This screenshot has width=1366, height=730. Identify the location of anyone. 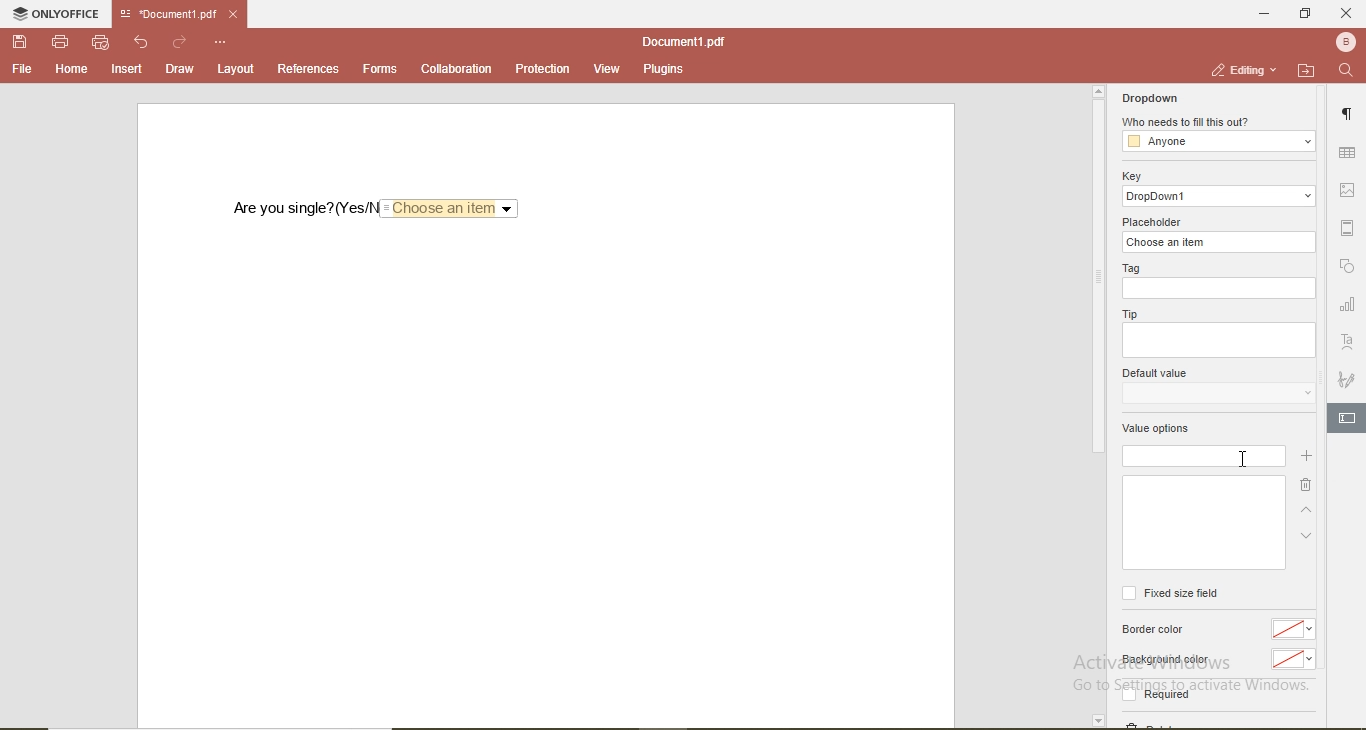
(1217, 141).